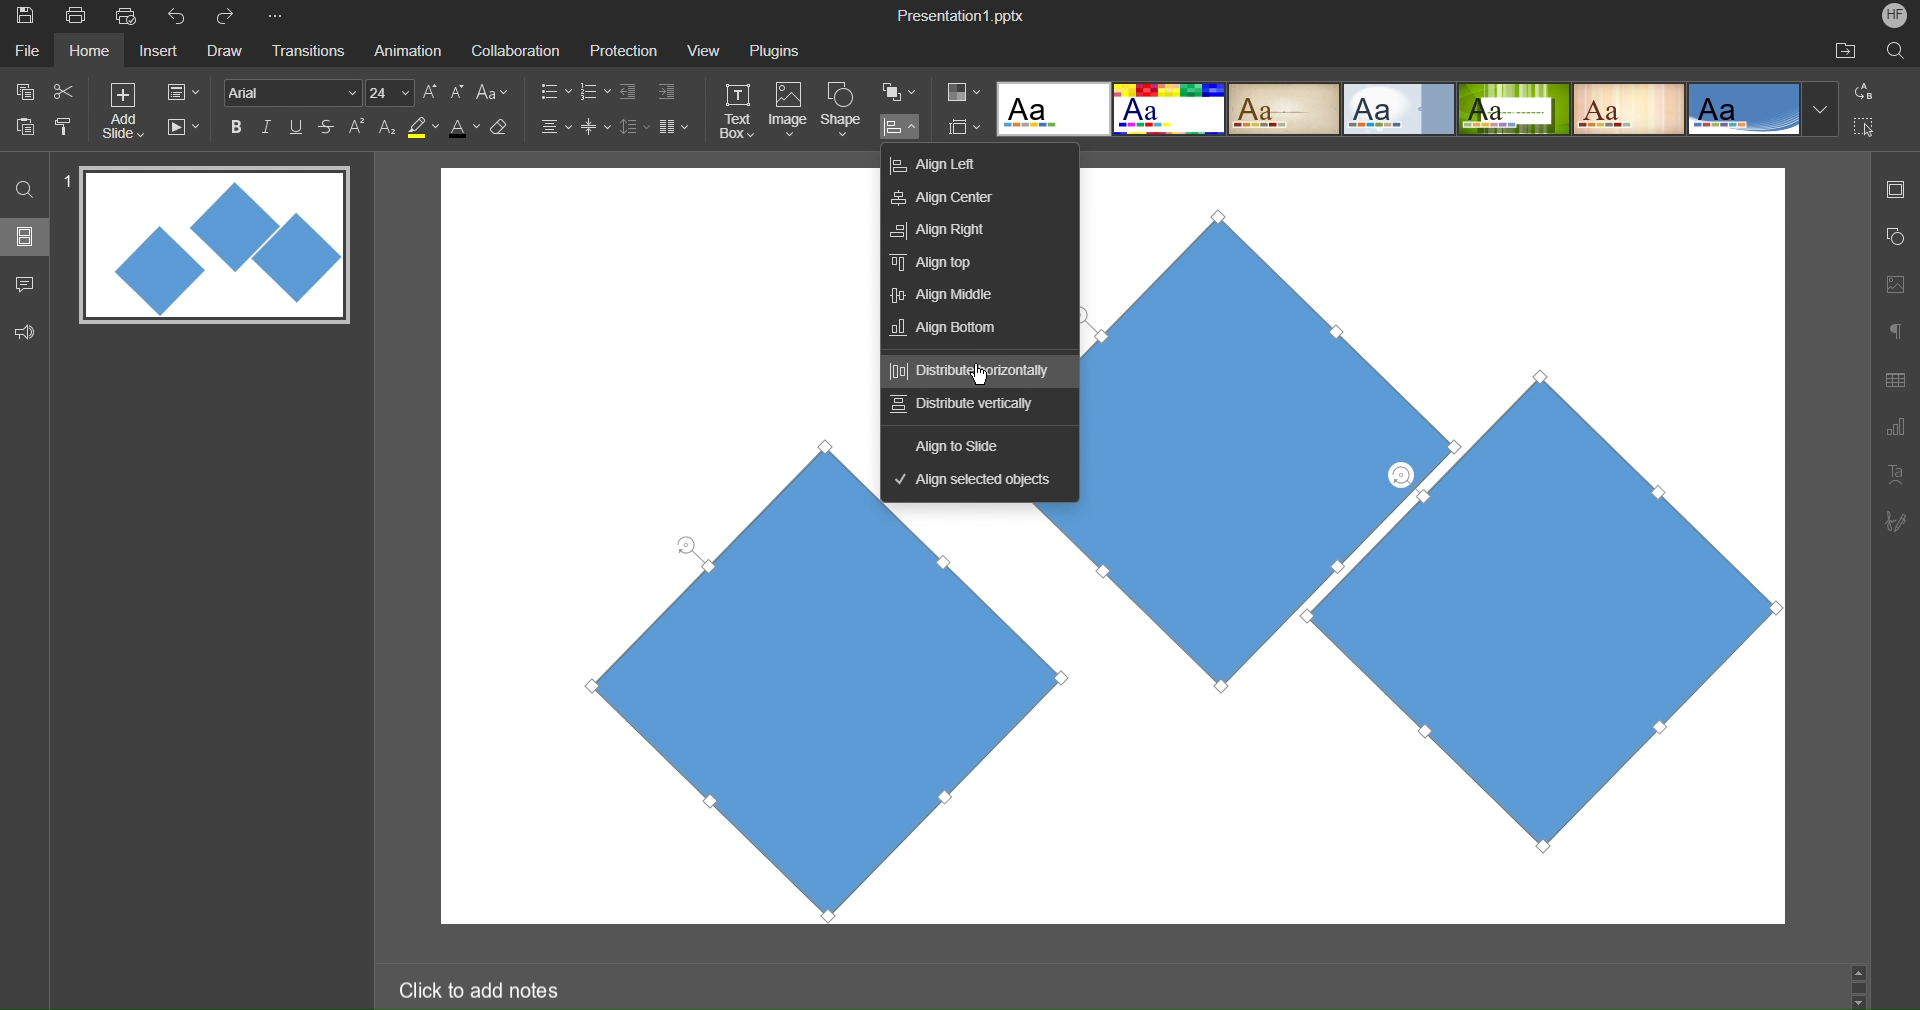 Image resolution: width=1920 pixels, height=1010 pixels. Describe the element at coordinates (675, 126) in the screenshot. I see `Columns` at that location.